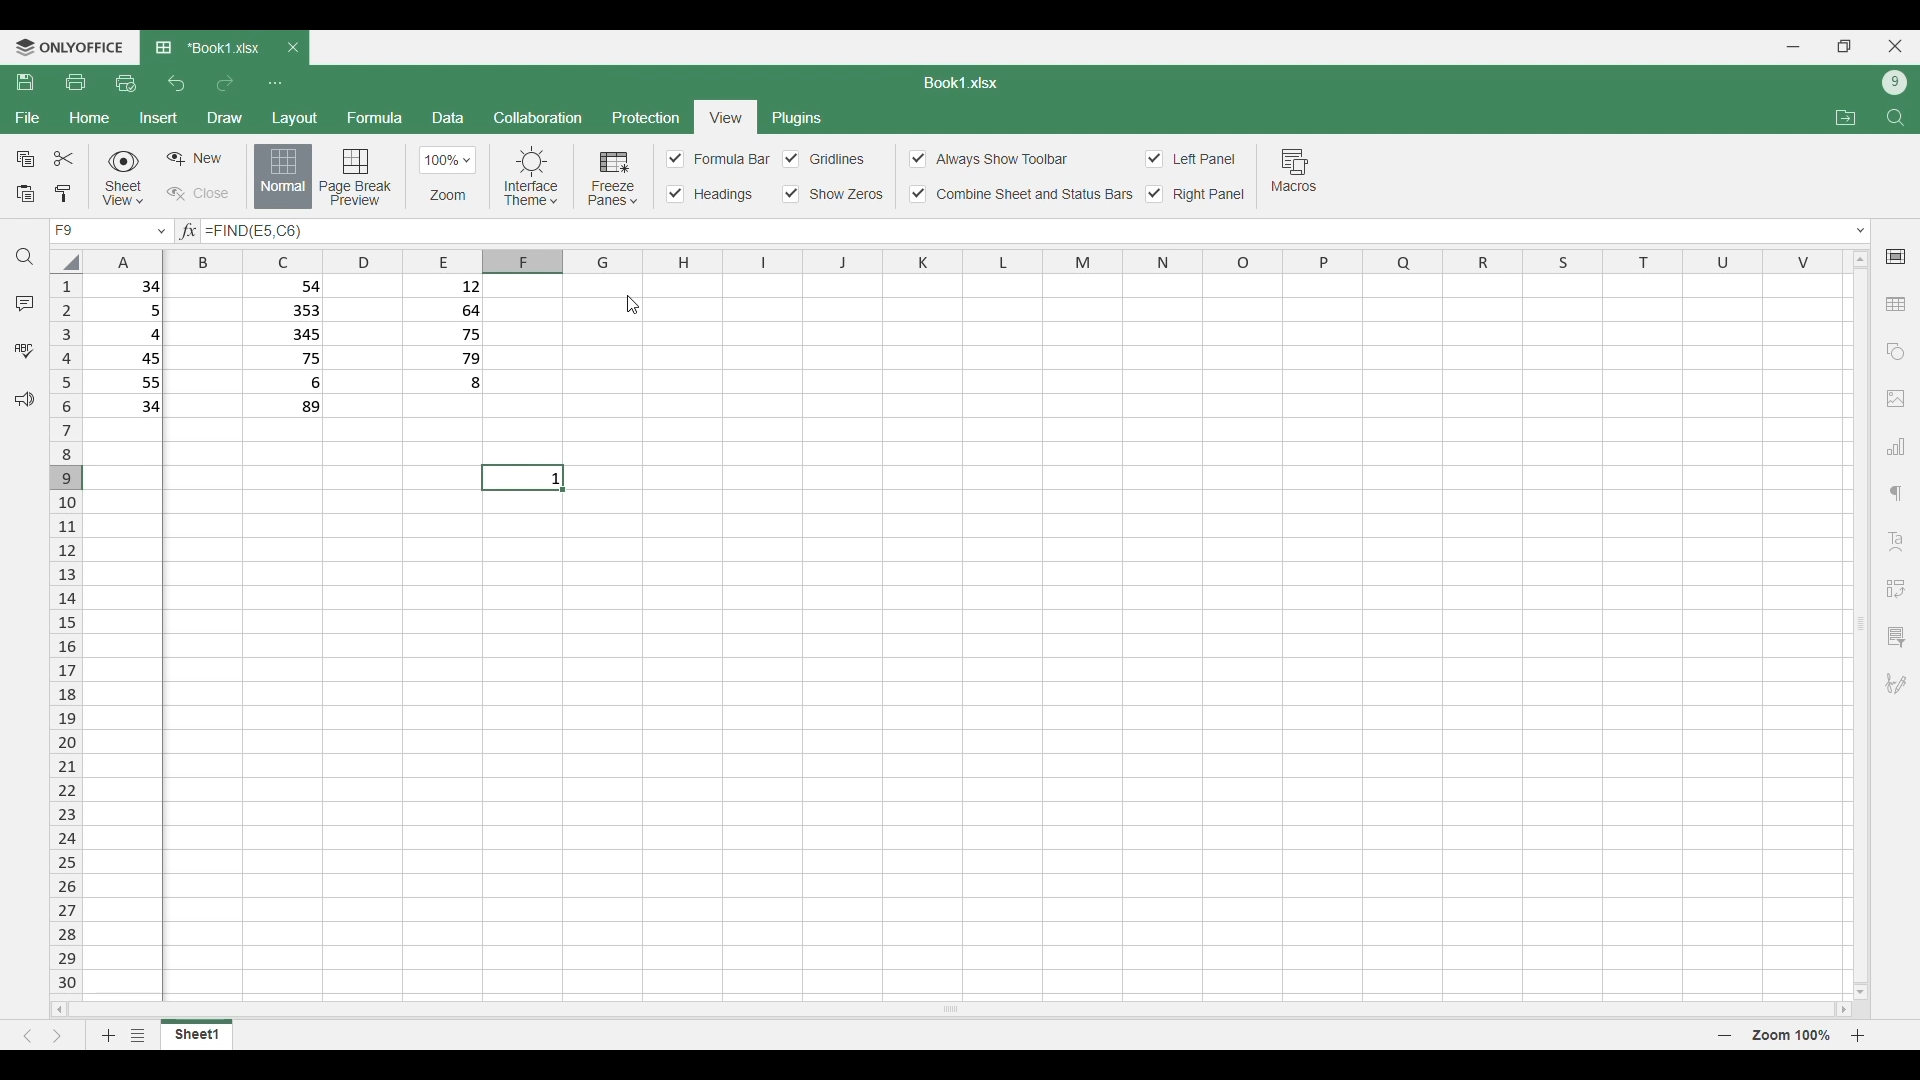 Image resolution: width=1920 pixels, height=1080 pixels. Describe the element at coordinates (23, 401) in the screenshot. I see `Feedback and support` at that location.